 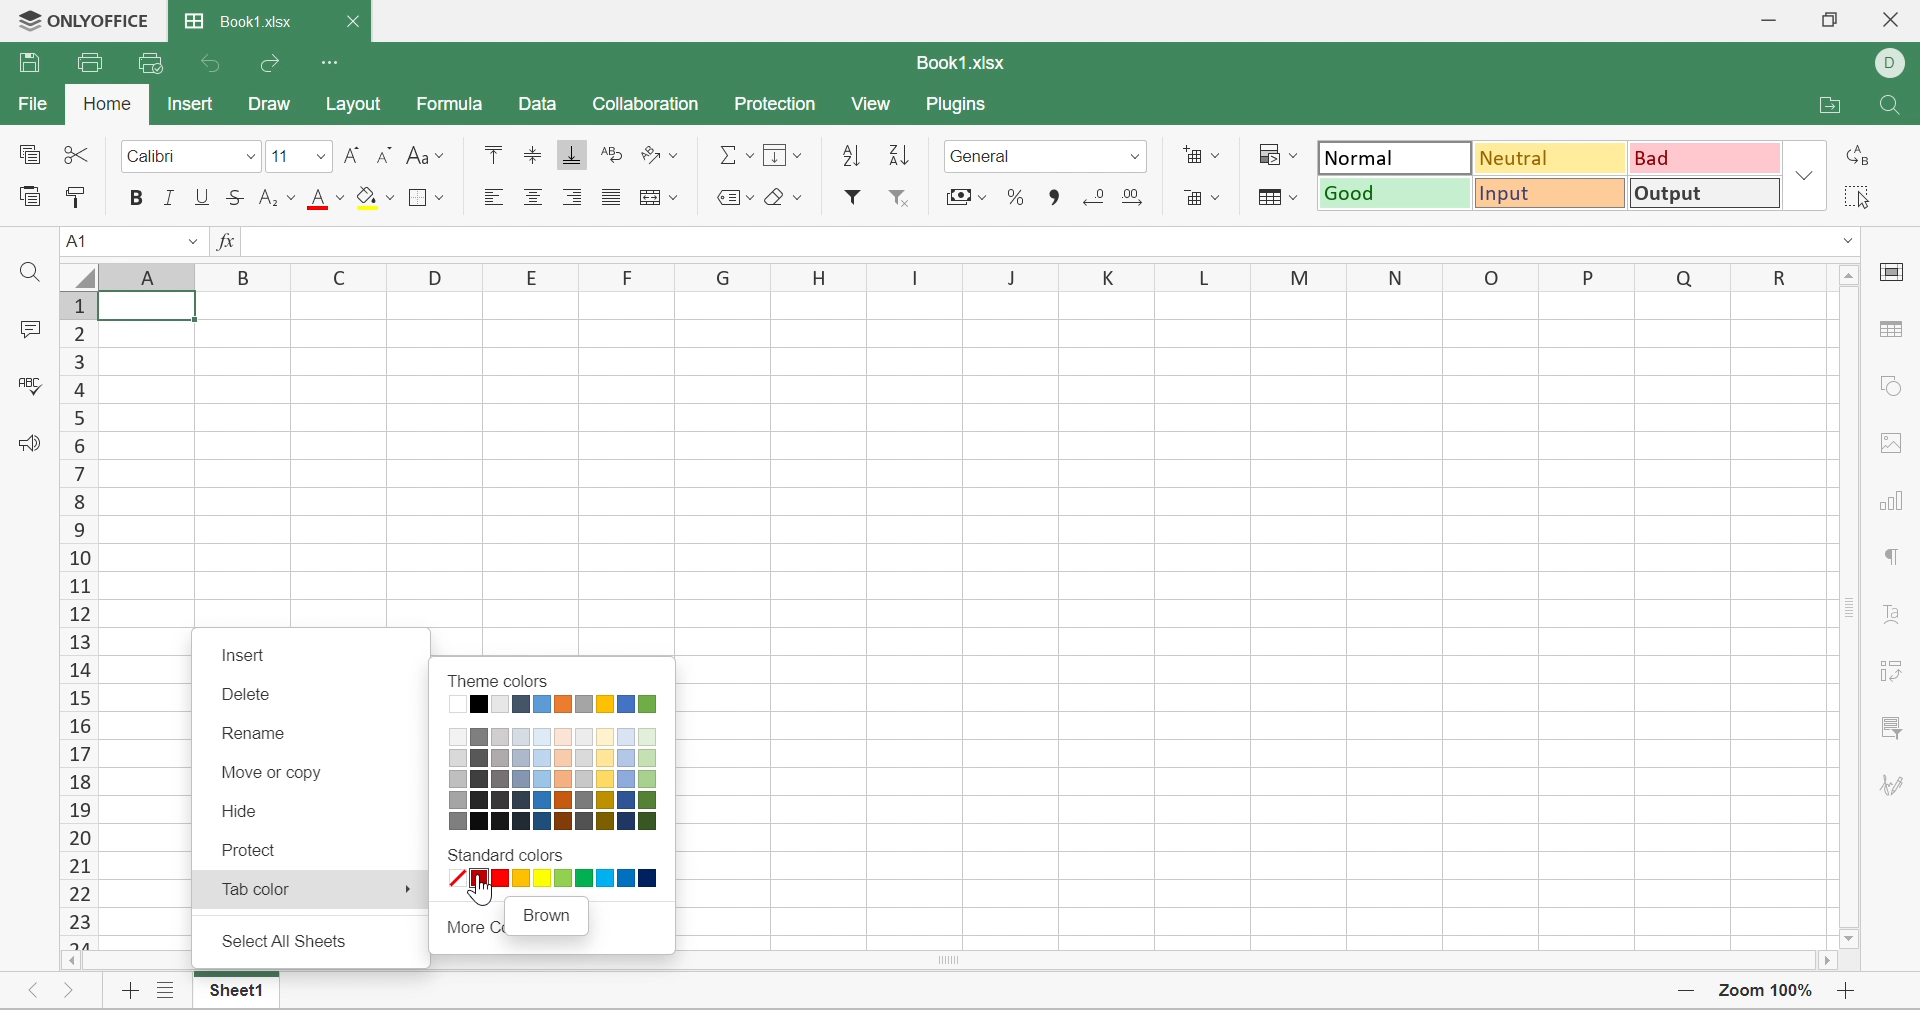 What do you see at coordinates (1702, 192) in the screenshot?
I see `Output` at bounding box center [1702, 192].